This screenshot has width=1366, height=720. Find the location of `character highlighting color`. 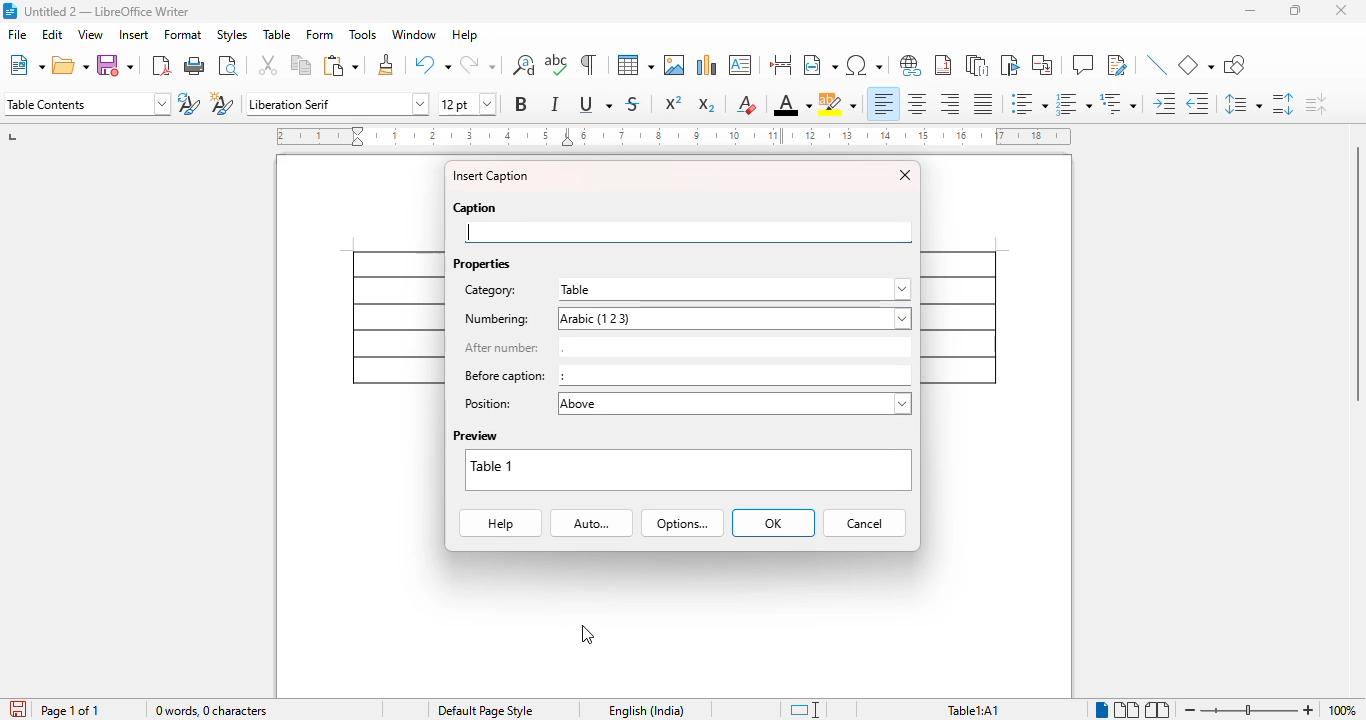

character highlighting color is located at coordinates (837, 104).